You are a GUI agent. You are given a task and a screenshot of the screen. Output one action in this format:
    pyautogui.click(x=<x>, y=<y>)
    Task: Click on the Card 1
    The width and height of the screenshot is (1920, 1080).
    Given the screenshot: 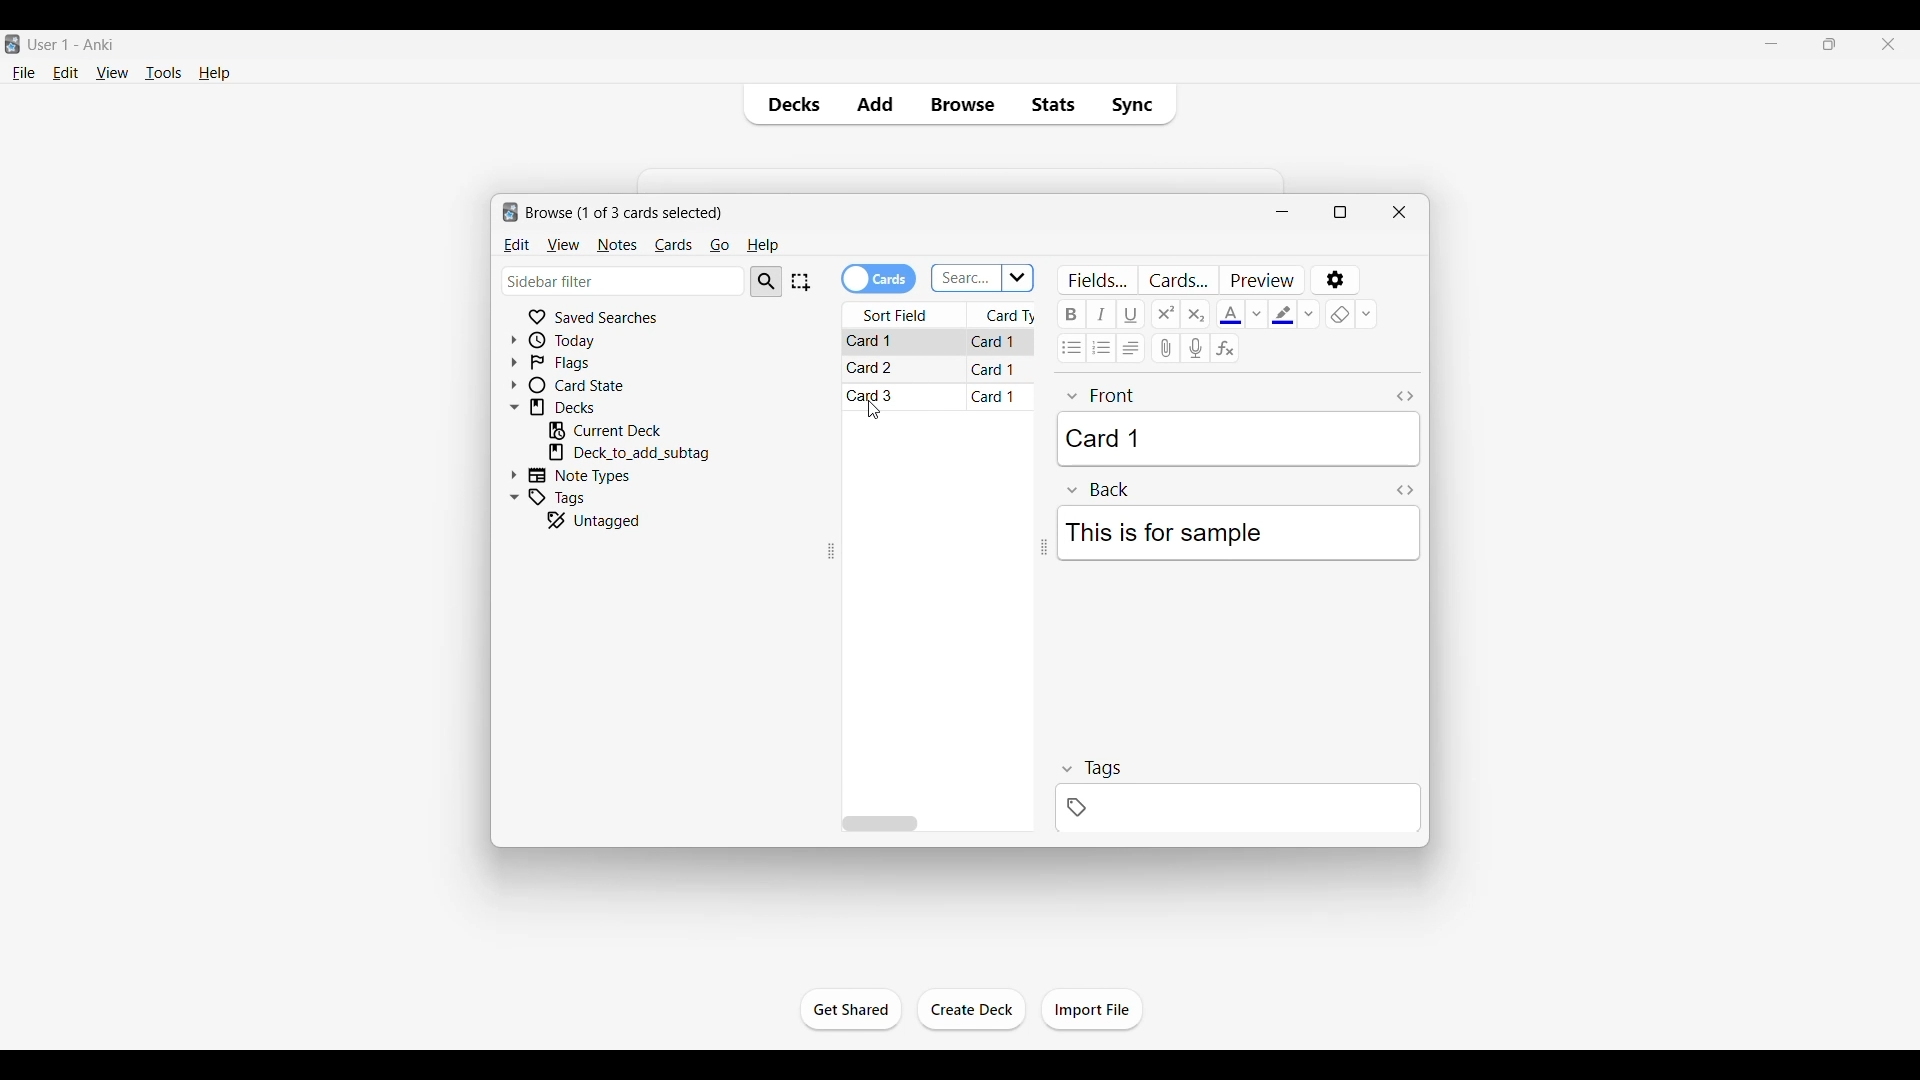 What is the action you would take?
    pyautogui.click(x=994, y=396)
    